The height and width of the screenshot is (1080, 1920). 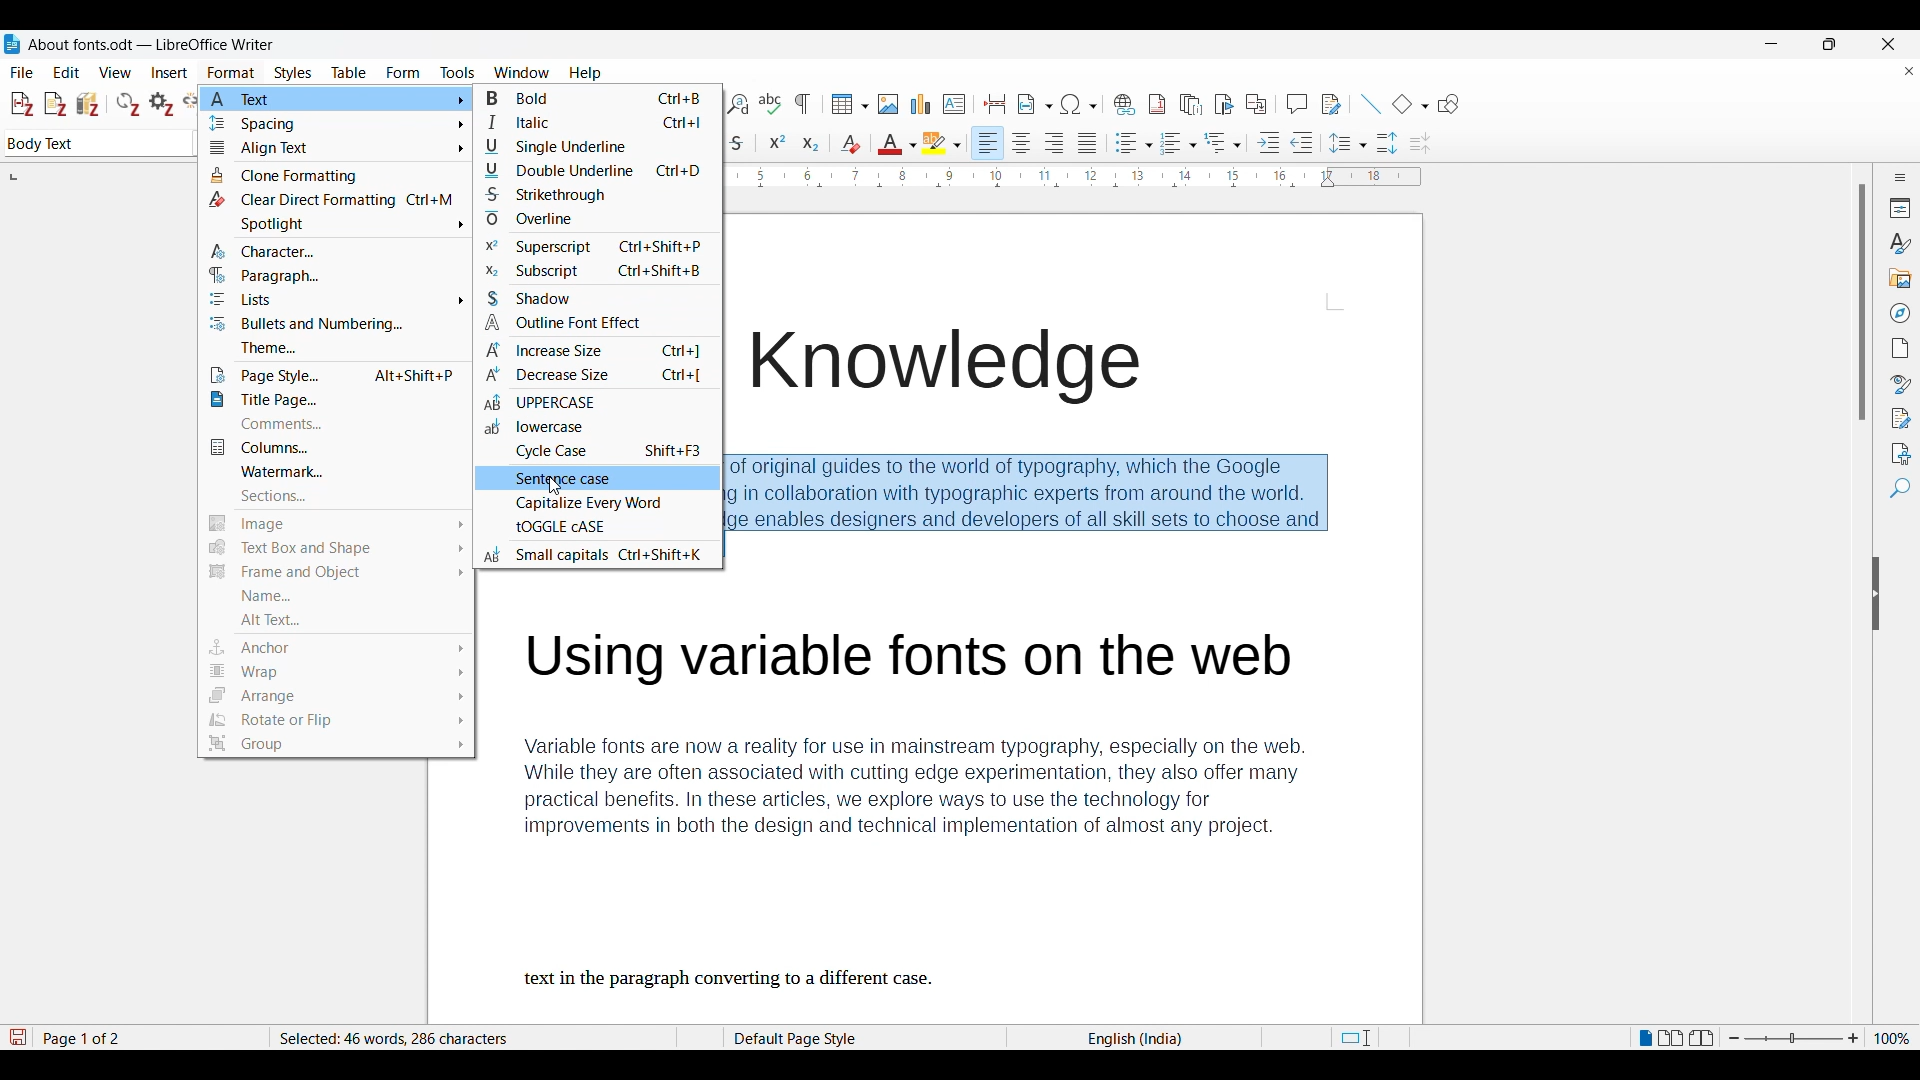 What do you see at coordinates (1138, 1038) in the screenshot?
I see `Current language` at bounding box center [1138, 1038].